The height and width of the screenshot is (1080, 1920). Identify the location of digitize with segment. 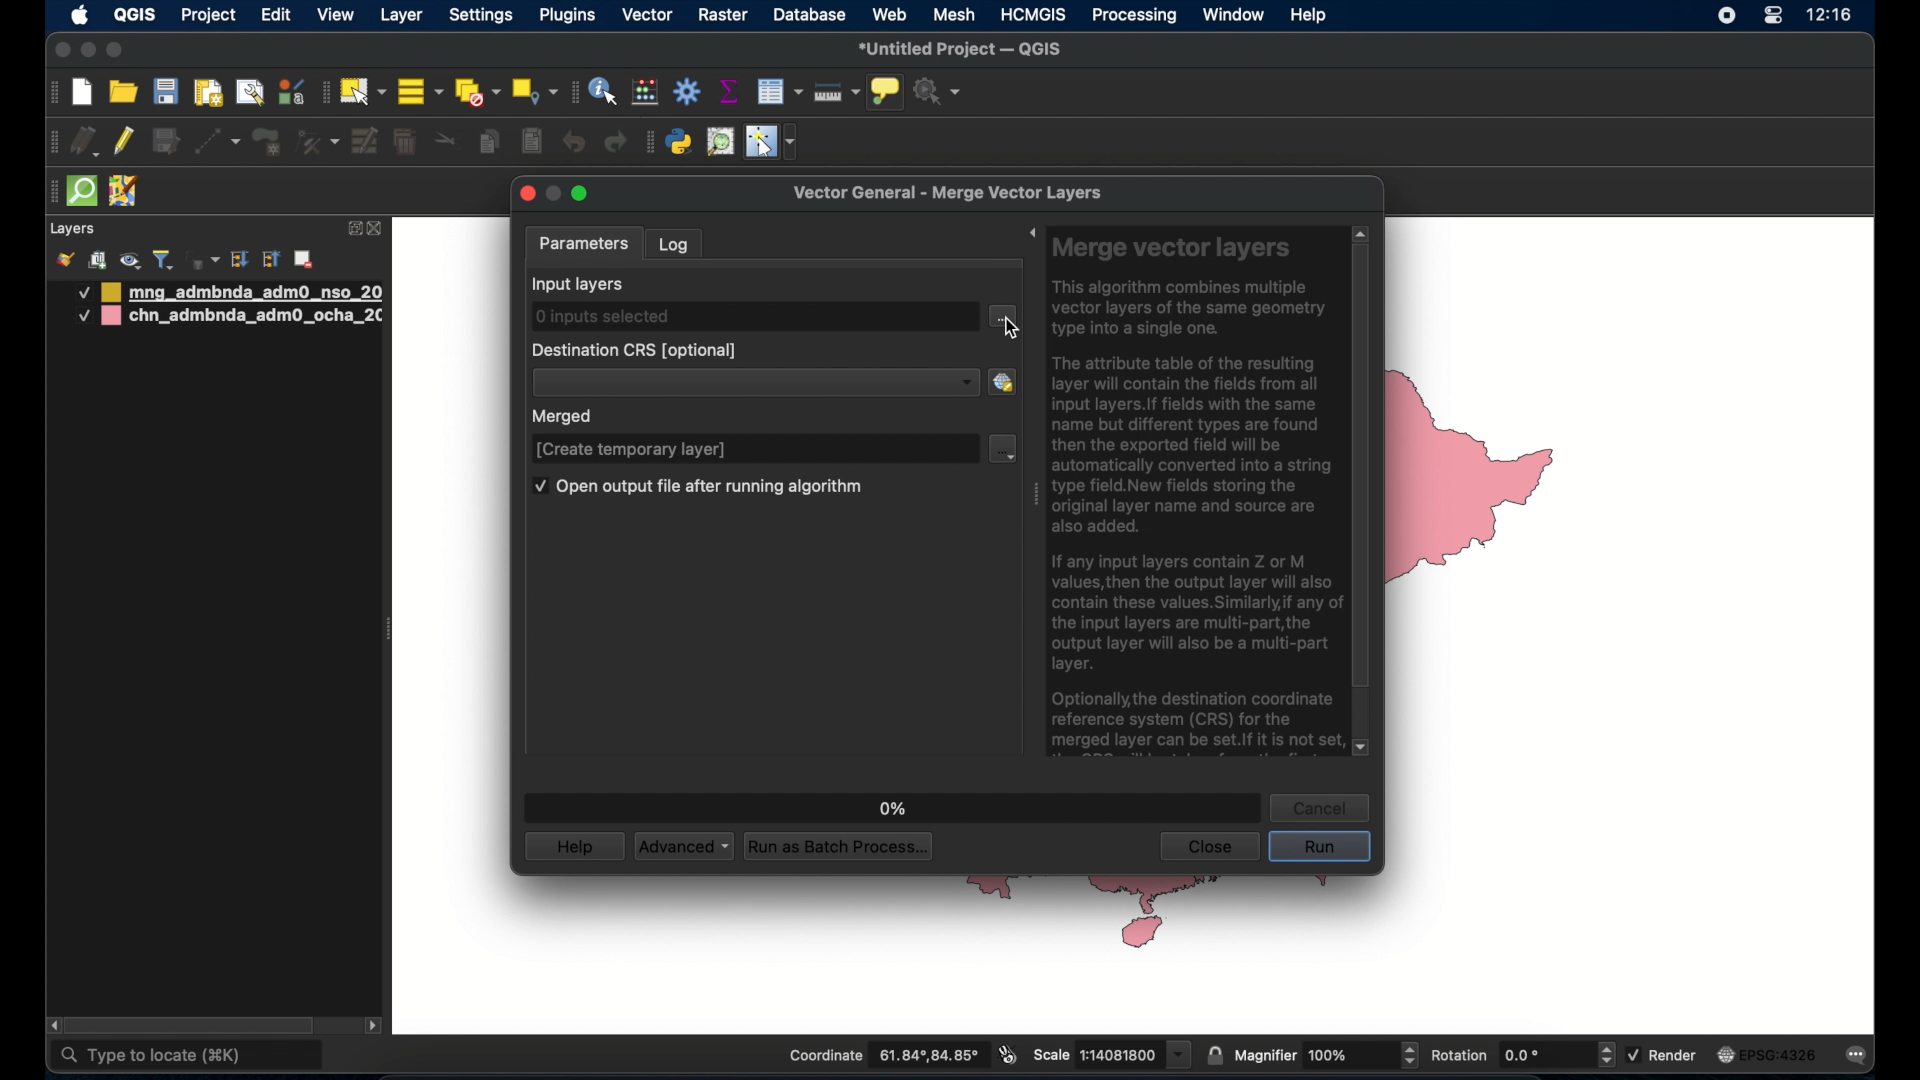
(216, 140).